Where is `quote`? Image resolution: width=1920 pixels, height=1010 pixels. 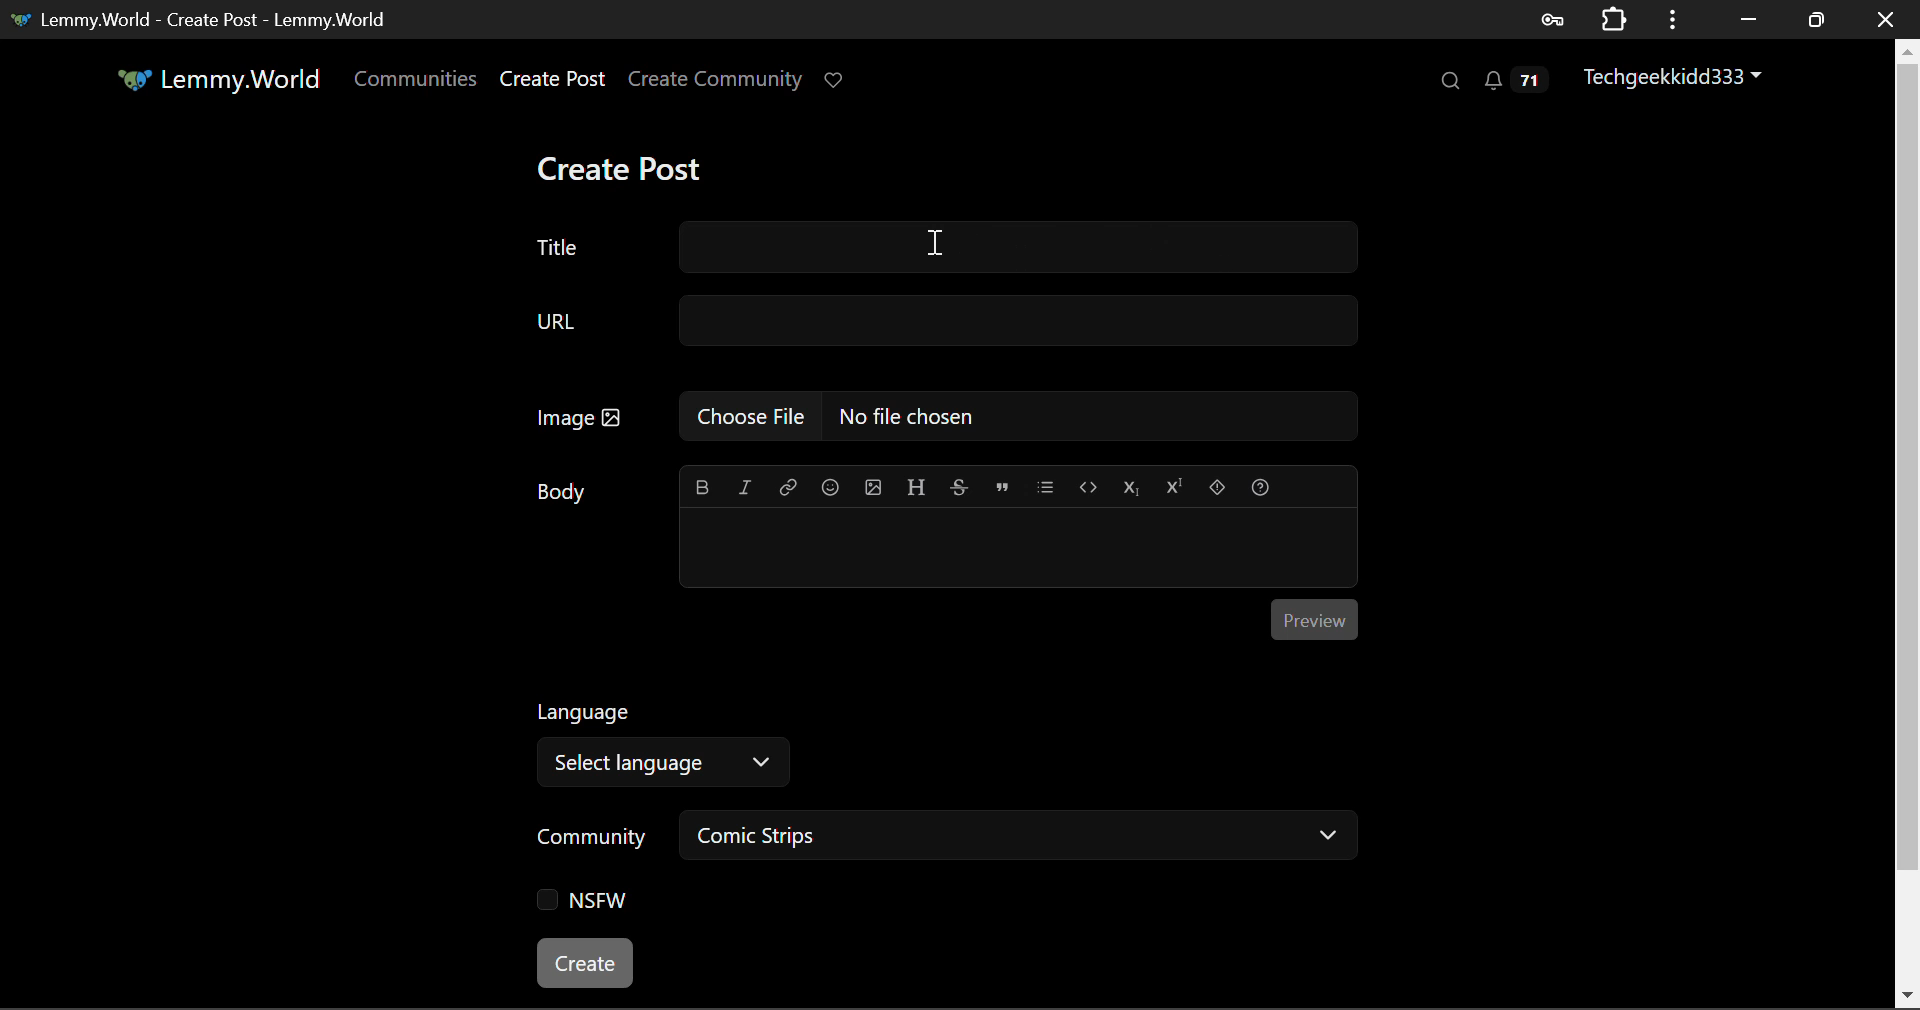
quote is located at coordinates (998, 486).